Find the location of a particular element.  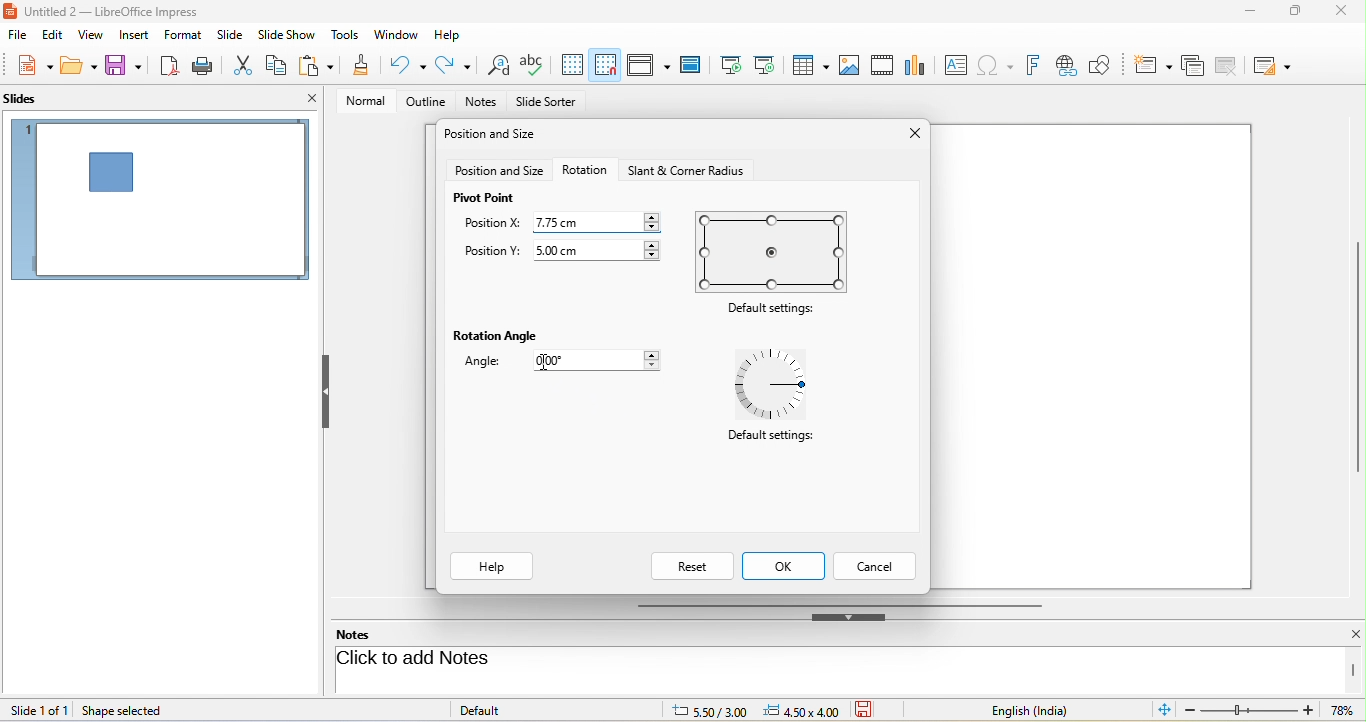

angle is located at coordinates (489, 364).